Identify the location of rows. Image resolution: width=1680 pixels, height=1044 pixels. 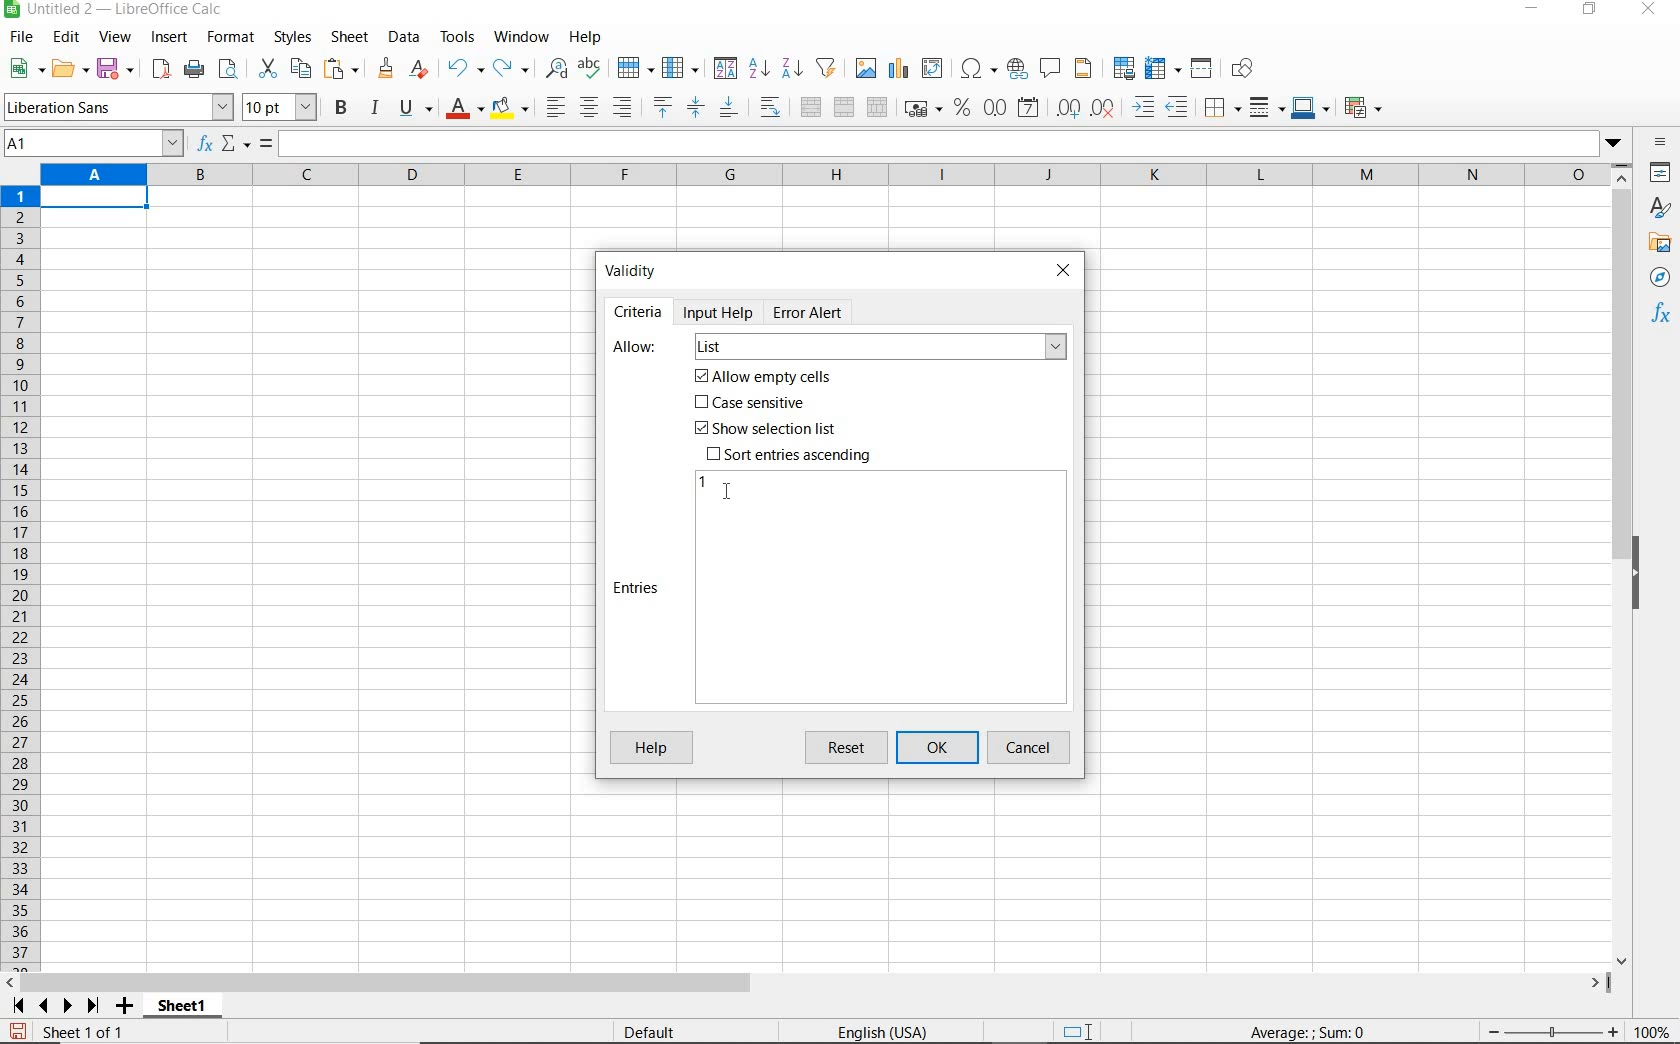
(21, 579).